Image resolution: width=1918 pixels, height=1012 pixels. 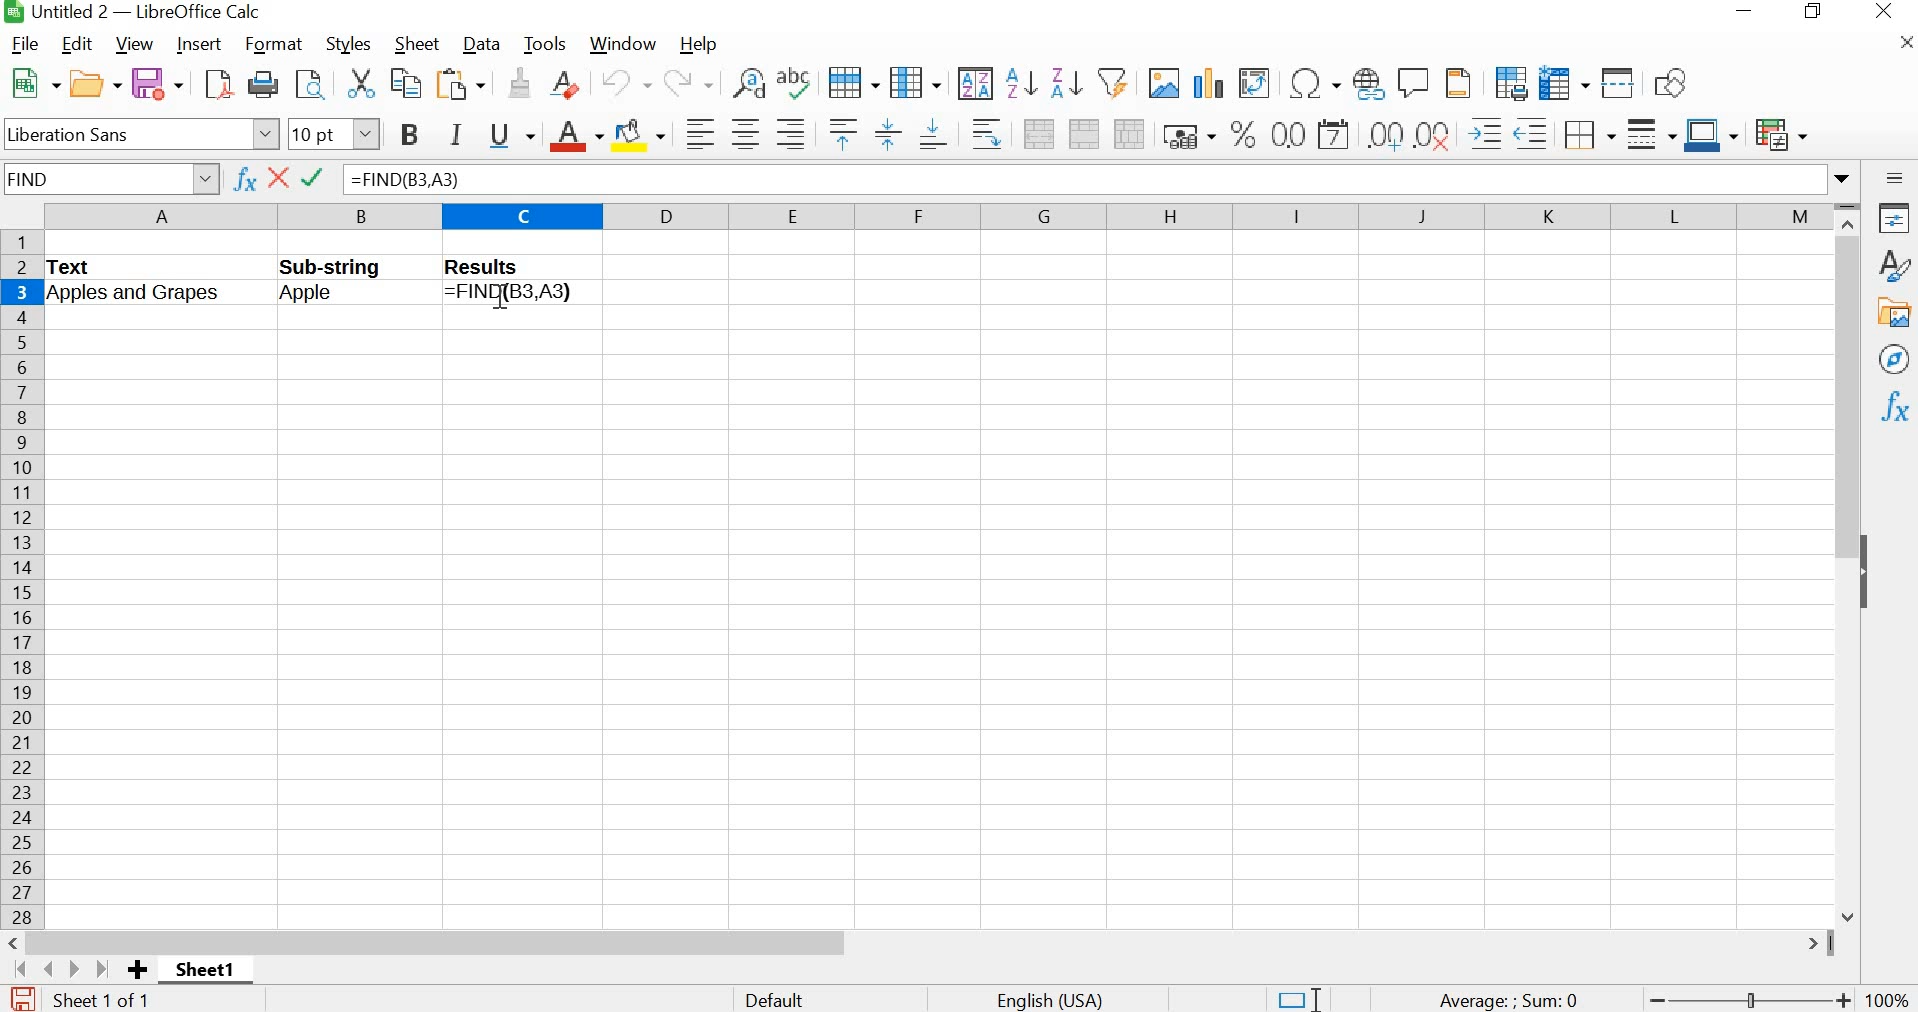 What do you see at coordinates (933, 215) in the screenshot?
I see `columns` at bounding box center [933, 215].